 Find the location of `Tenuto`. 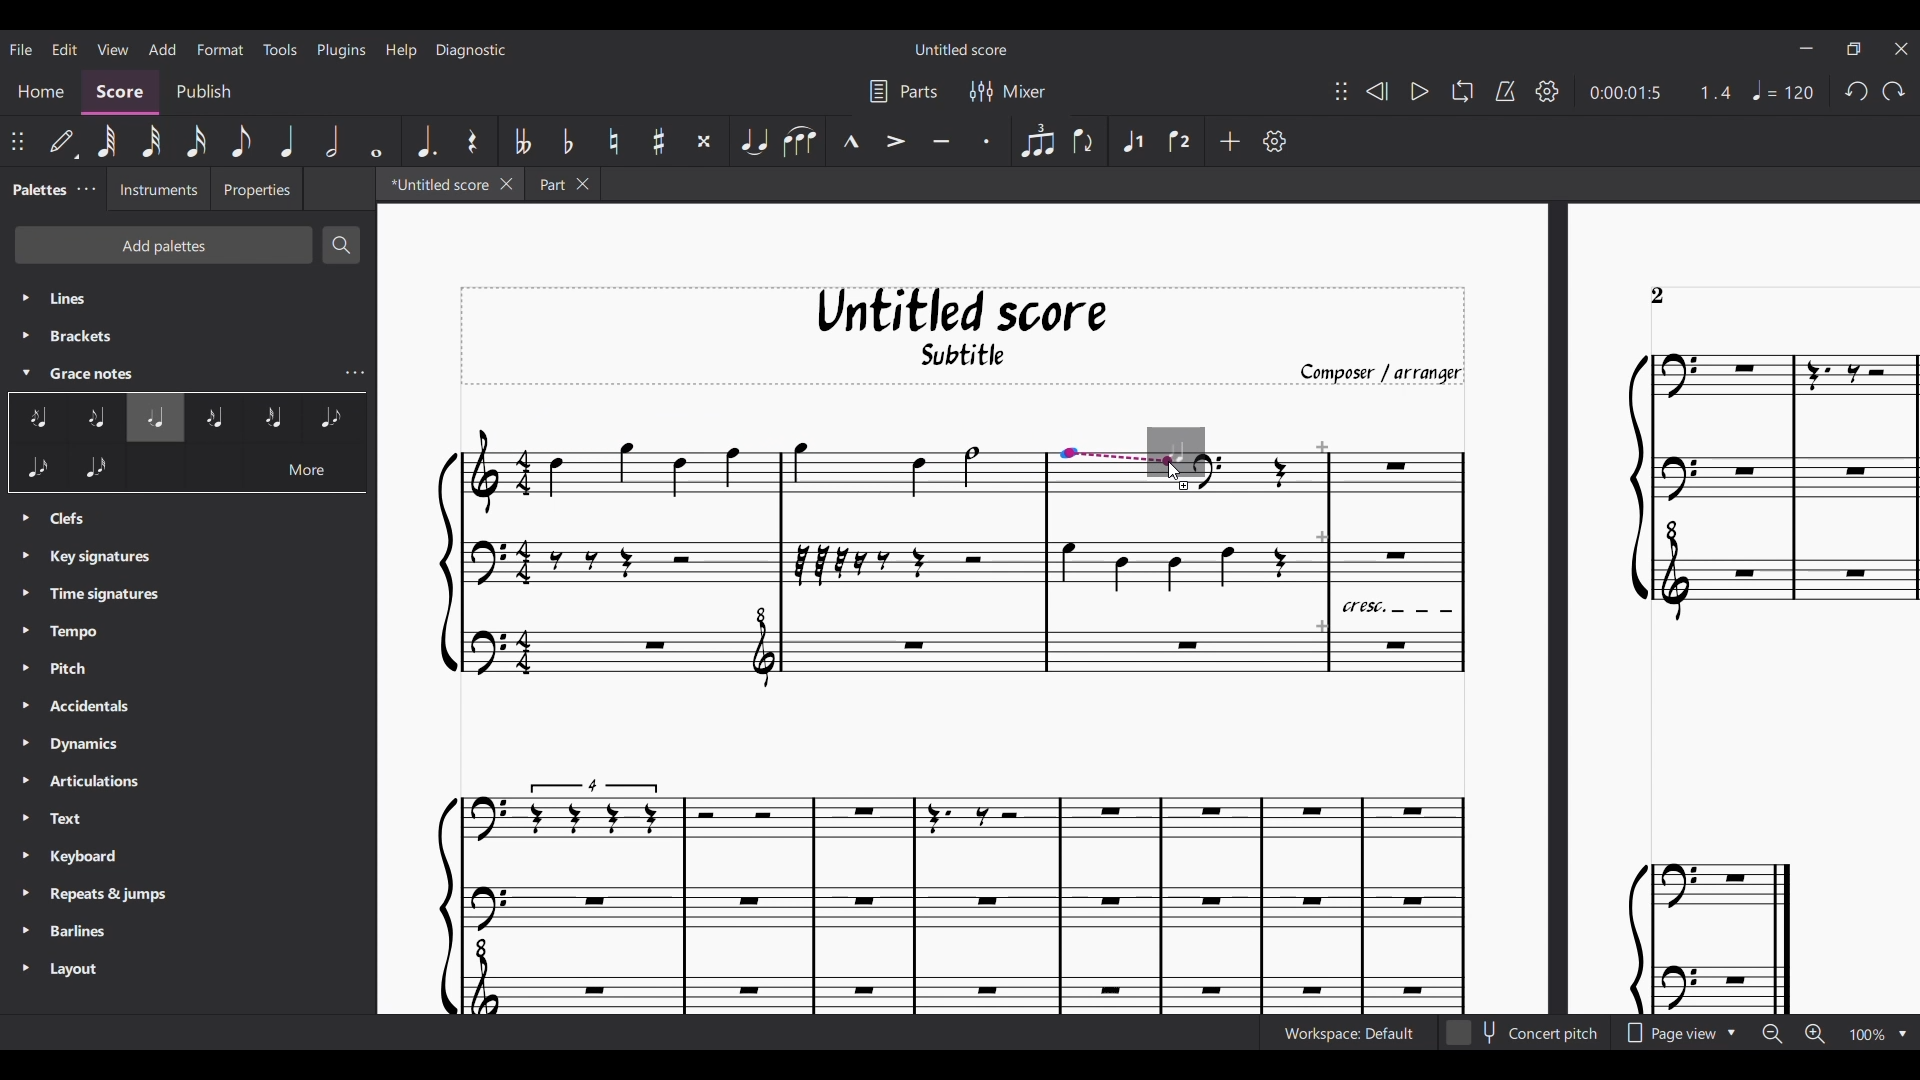

Tenuto is located at coordinates (941, 140).